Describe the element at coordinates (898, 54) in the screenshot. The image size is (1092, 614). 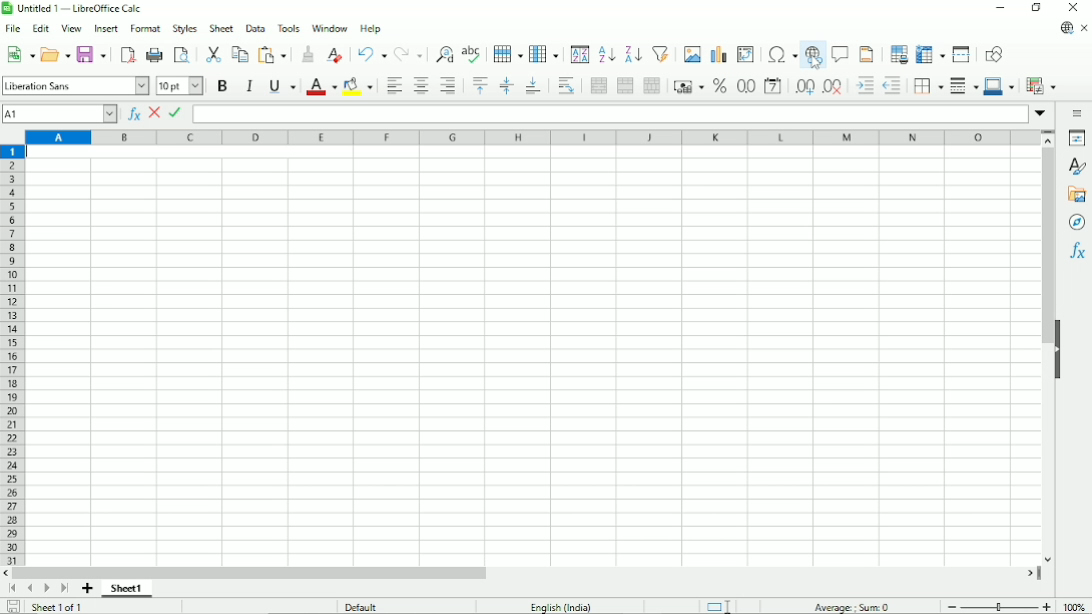
I see `Define print area` at that location.